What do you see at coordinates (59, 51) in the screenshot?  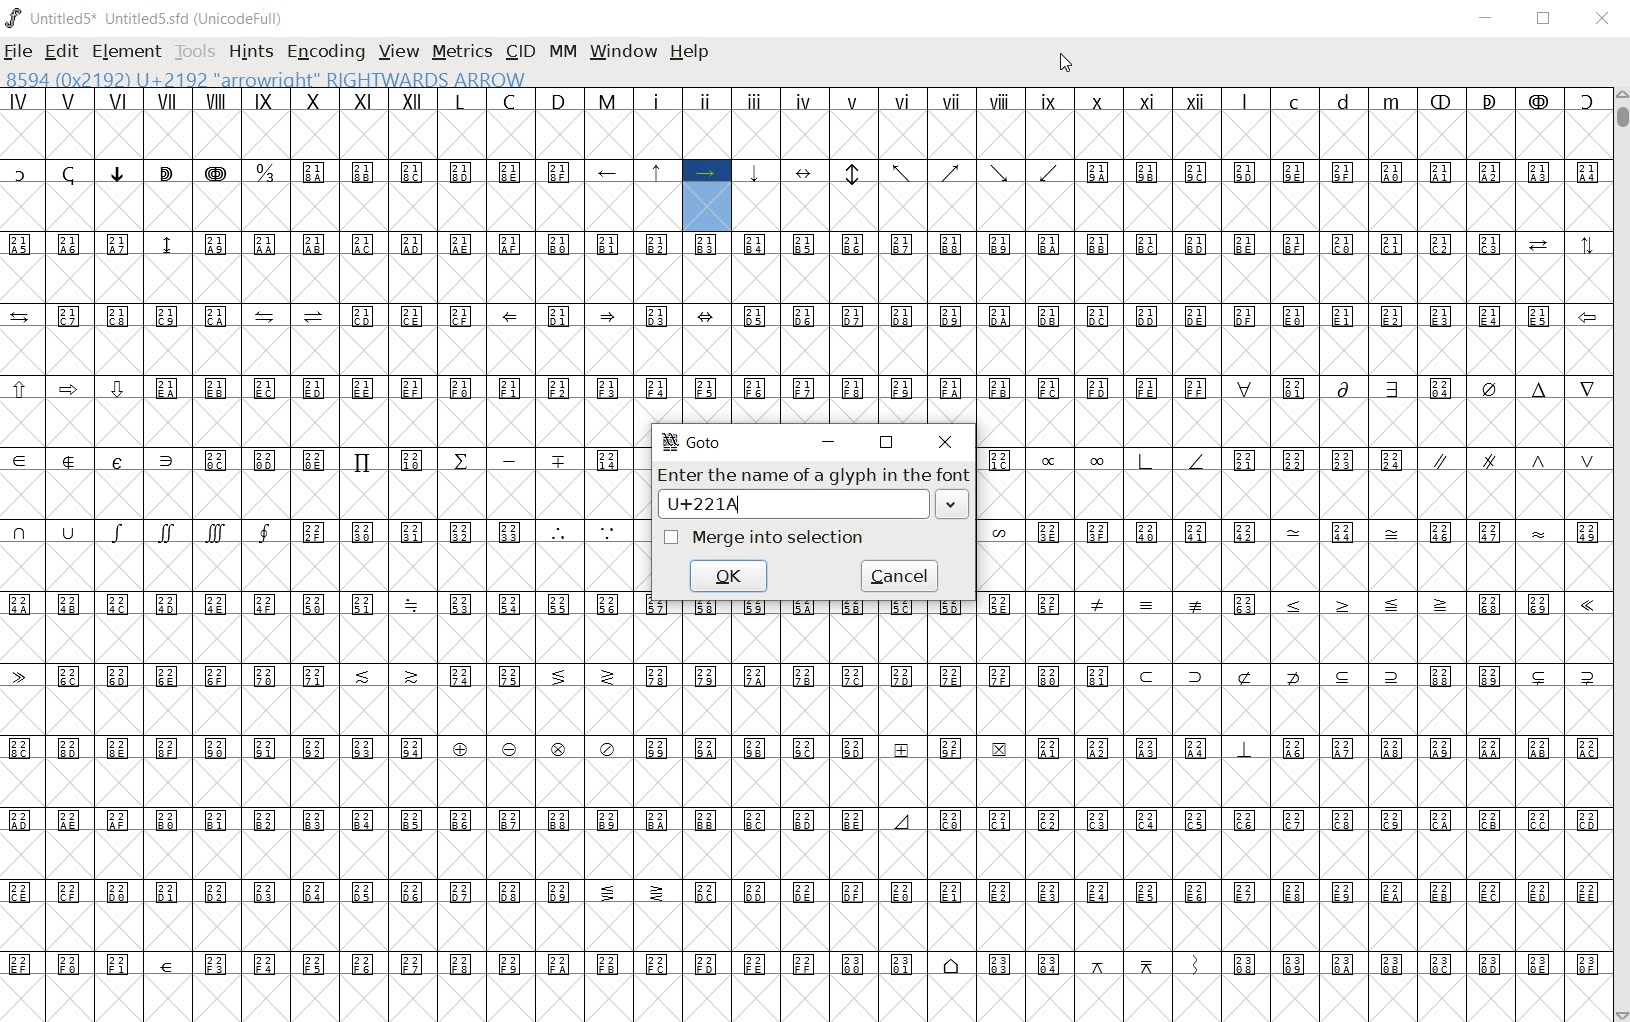 I see `EDIT` at bounding box center [59, 51].